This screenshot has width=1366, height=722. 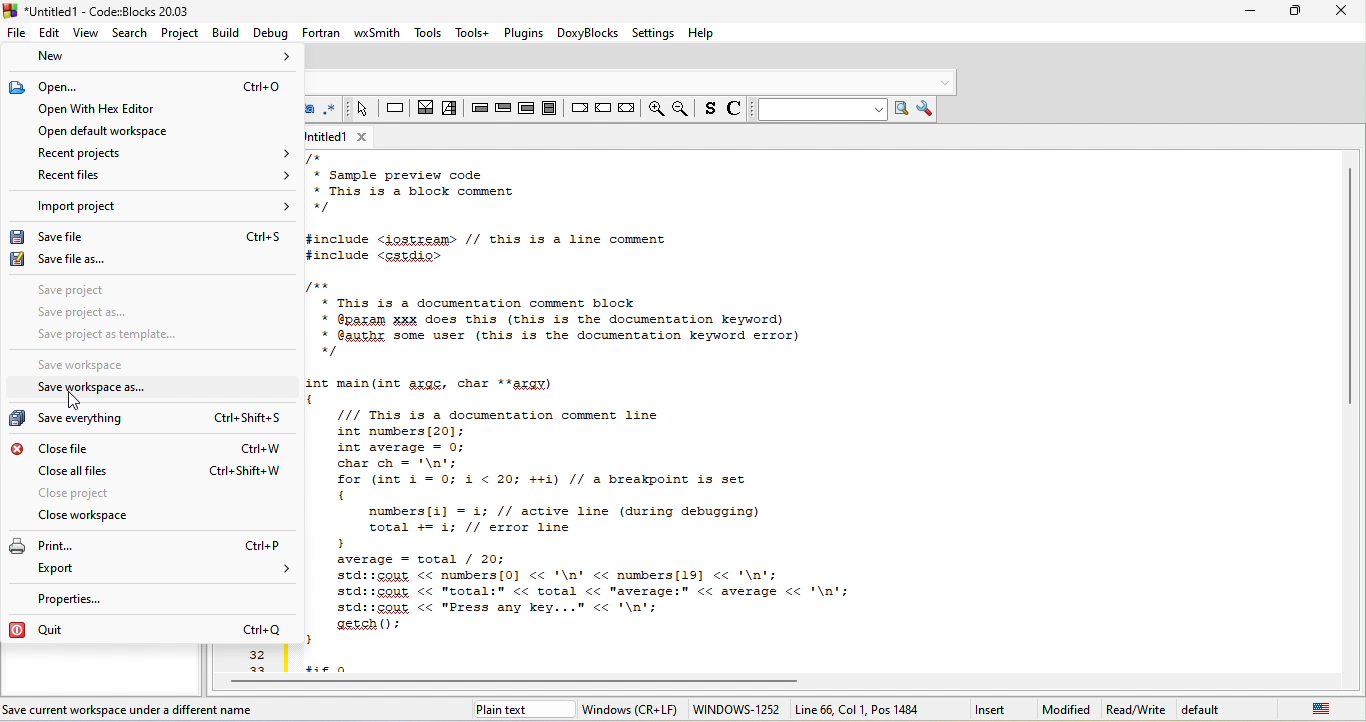 I want to click on code, so click(x=820, y=412).